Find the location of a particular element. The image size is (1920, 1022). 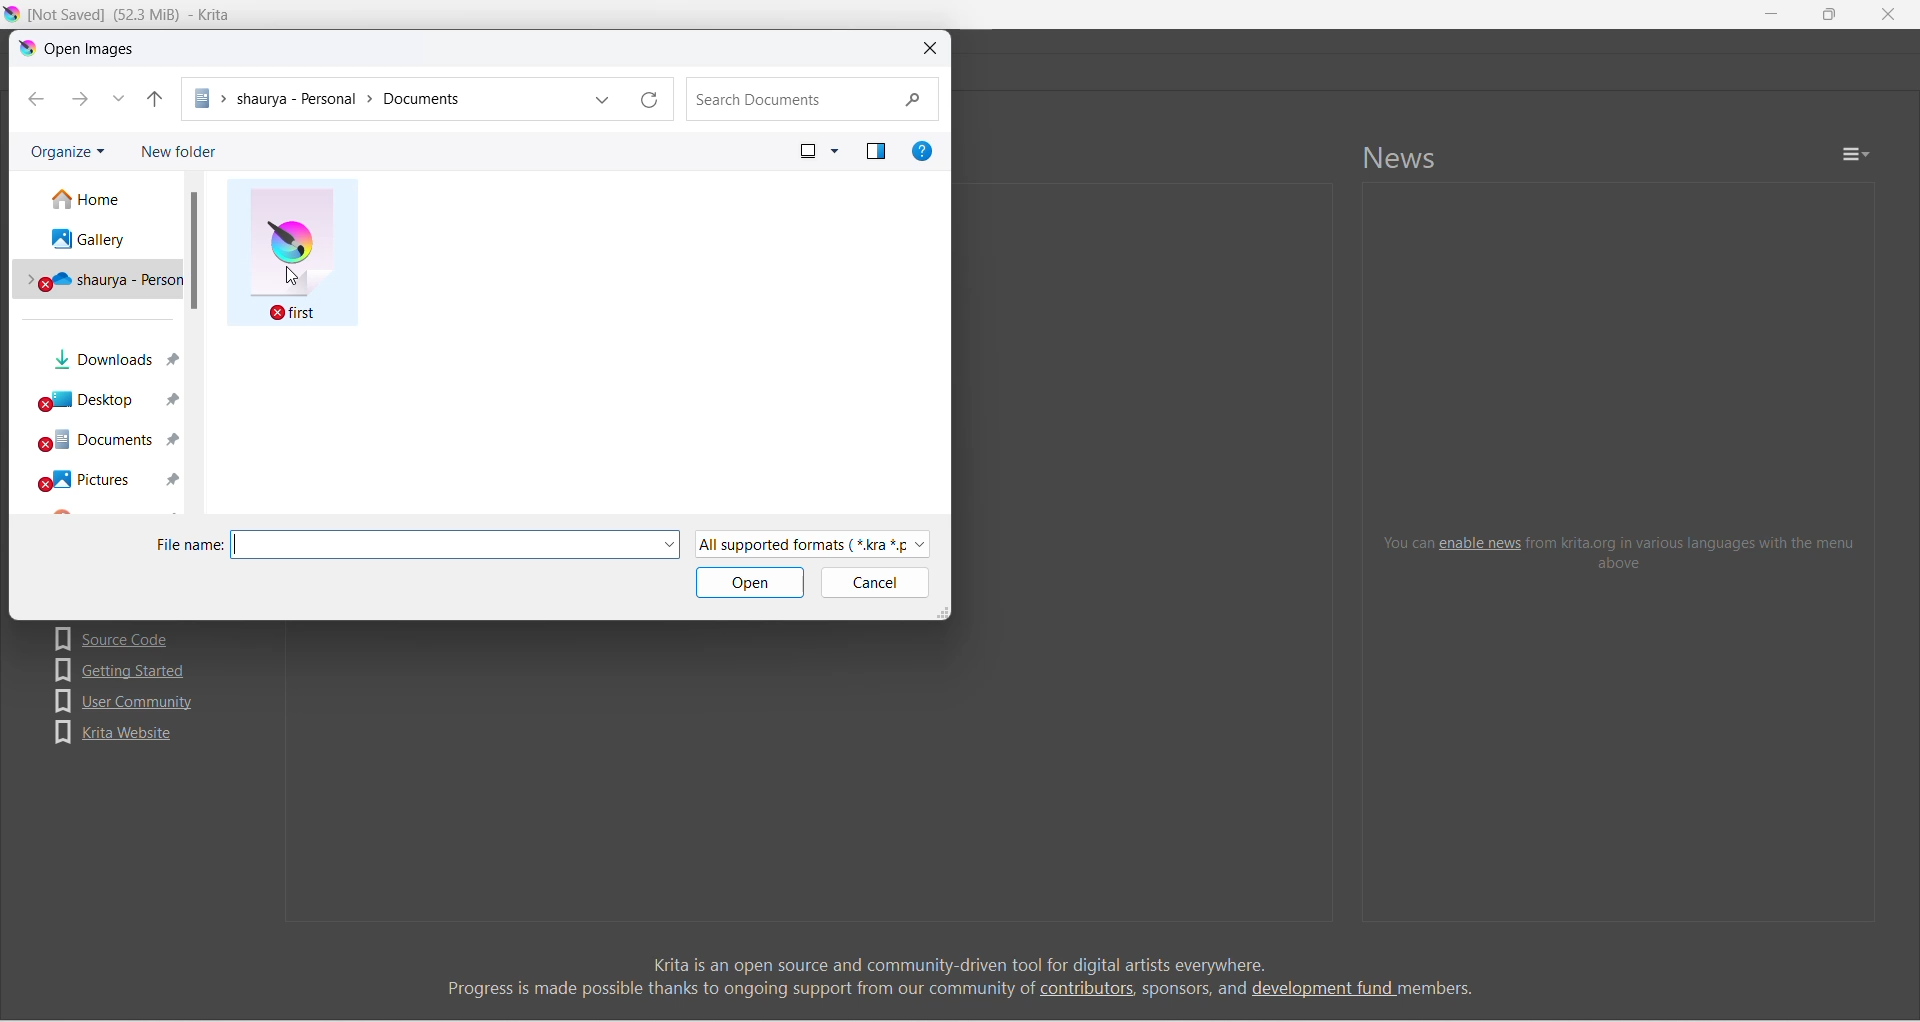

search box is located at coordinates (813, 99).